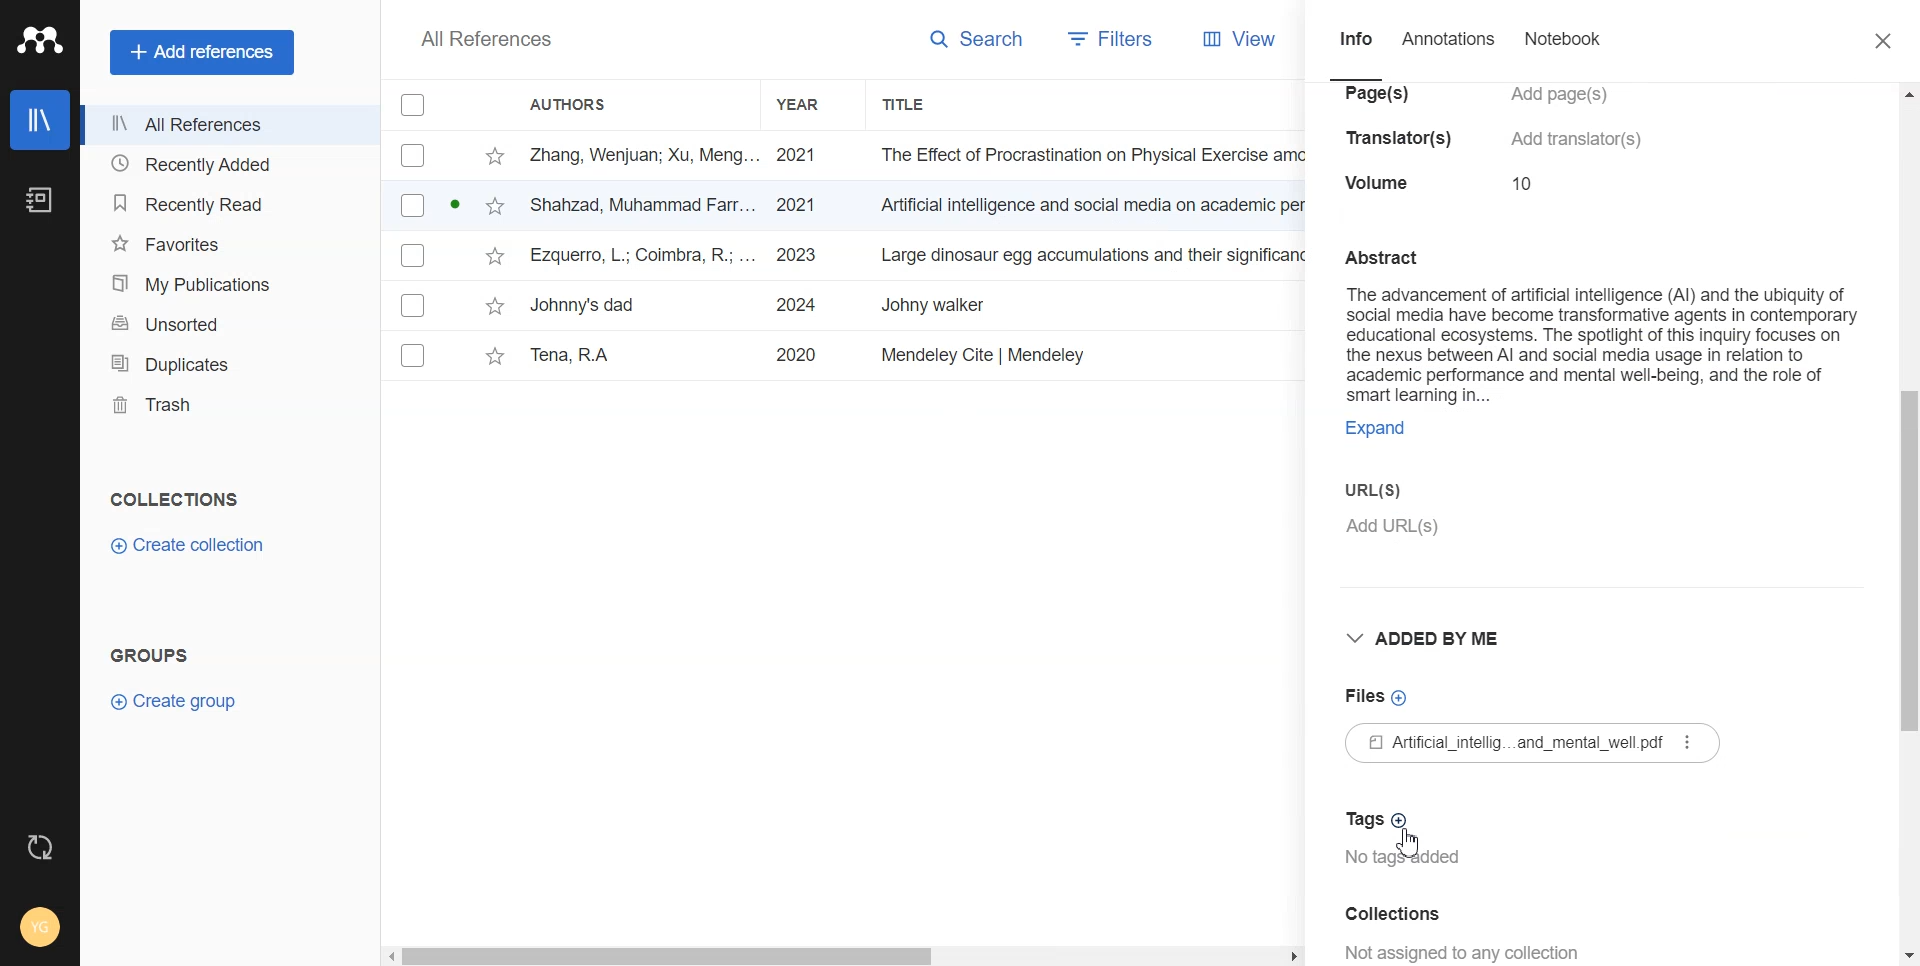 The width and height of the screenshot is (1920, 966). What do you see at coordinates (1600, 343) in the screenshot?
I see `Abstract

The advancement of artificial intelligence (Al) and the ubiquity of
social media have become transformative agents in contemporary
educational ecosystems. The spotlight of this inquiry focuses on
the nexus between Al and social media usage in relation to
academic performance and mental well-being, and the role of
smart learning in...

Expand` at bounding box center [1600, 343].